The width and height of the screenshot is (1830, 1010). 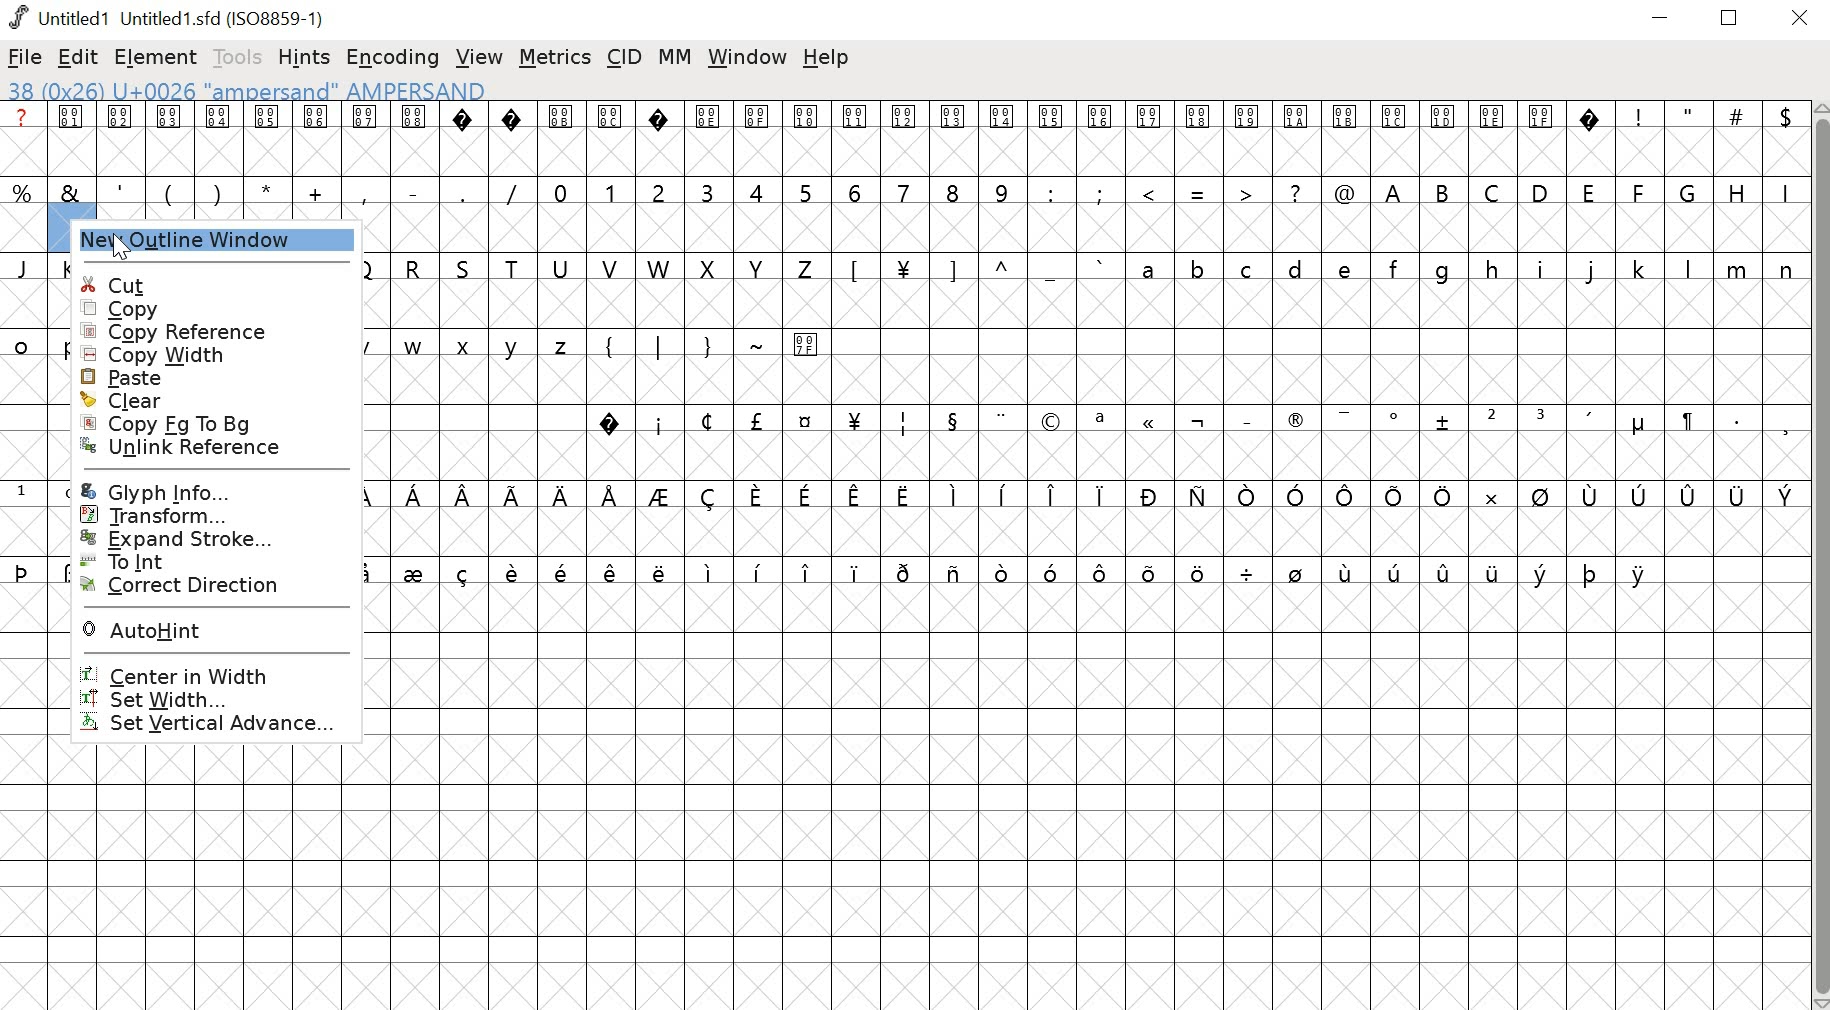 I want to click on expand, so click(x=209, y=540).